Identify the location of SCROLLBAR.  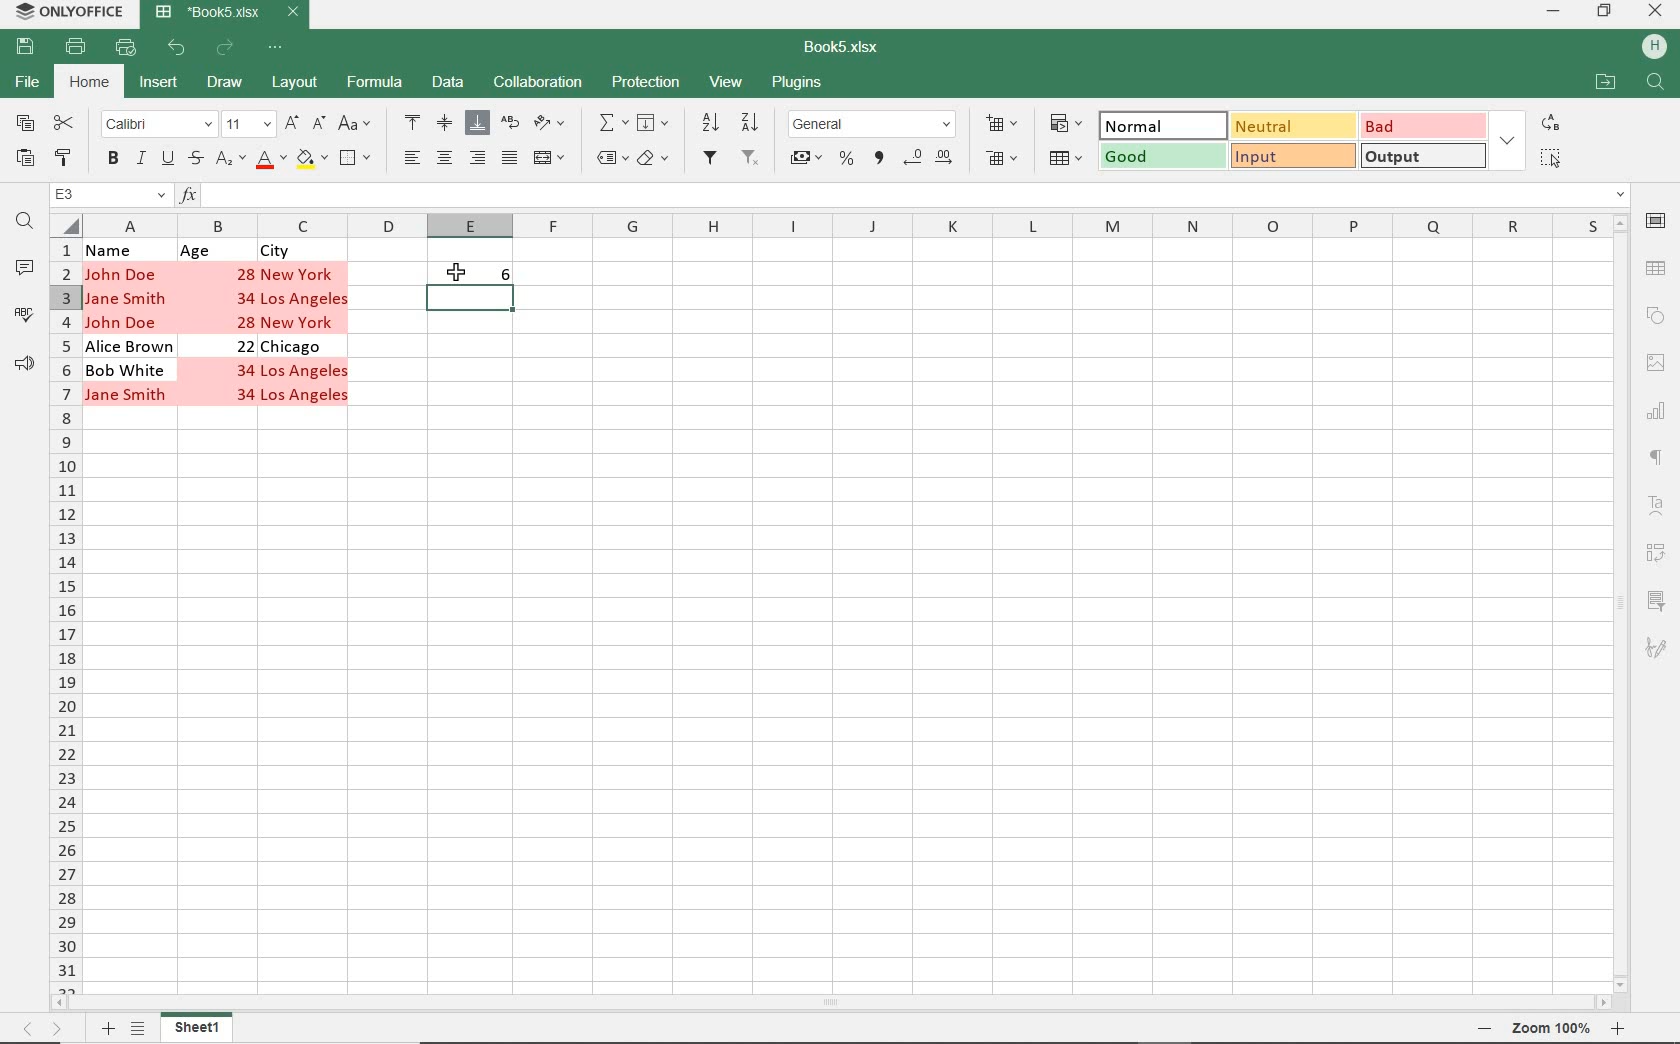
(1619, 605).